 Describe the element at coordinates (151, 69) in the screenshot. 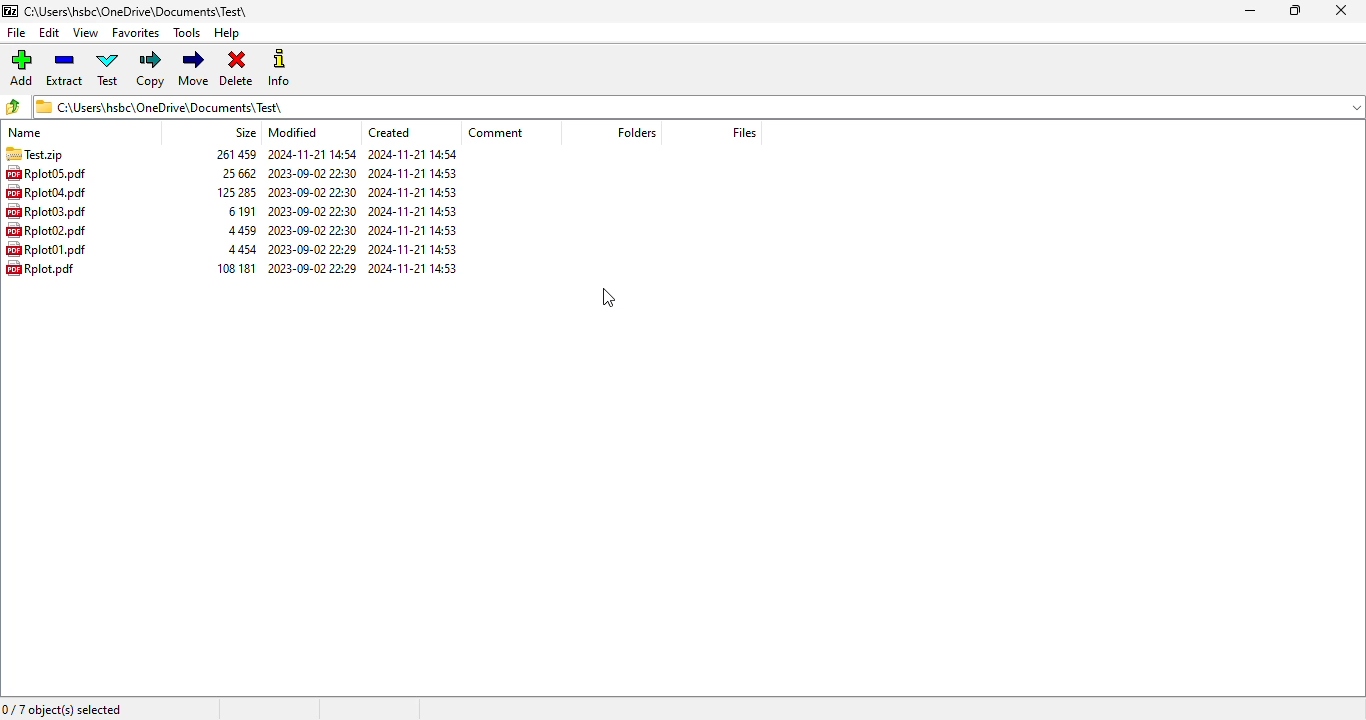

I see `copy` at that location.